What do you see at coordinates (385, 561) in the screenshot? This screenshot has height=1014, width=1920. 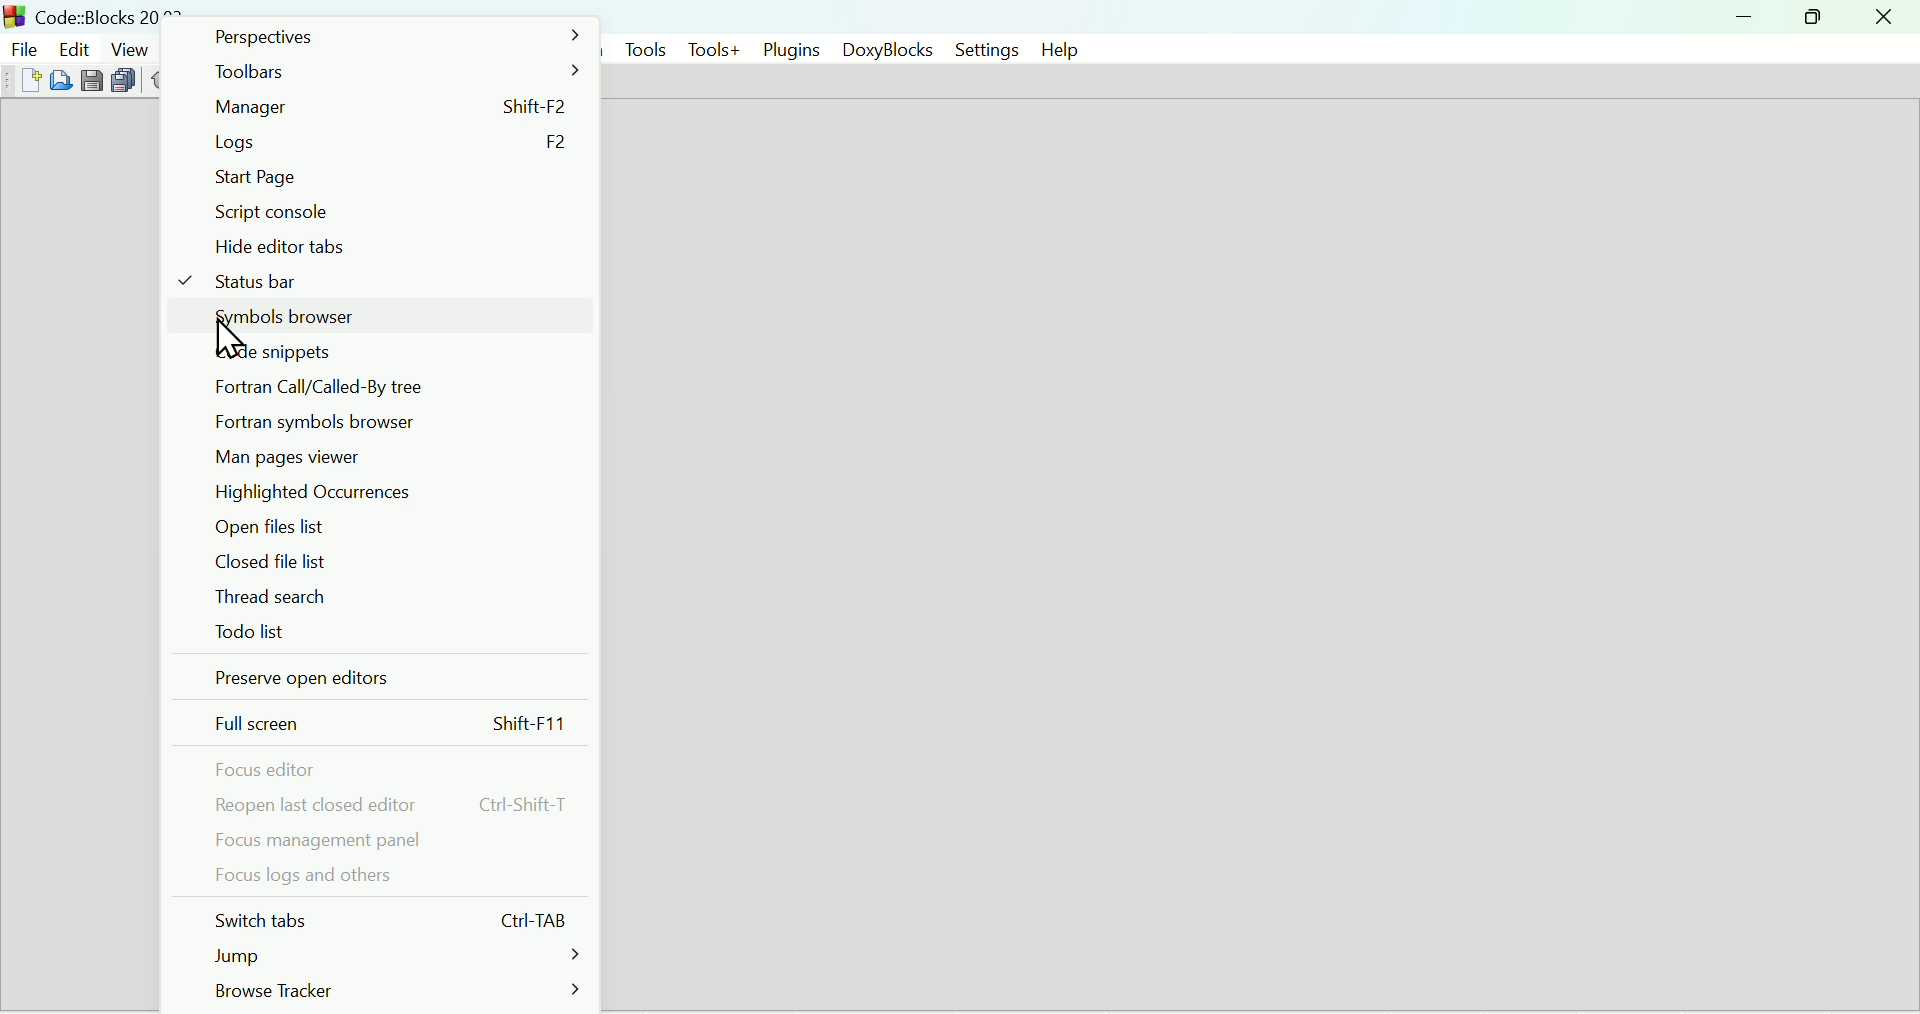 I see `Closed file list` at bounding box center [385, 561].